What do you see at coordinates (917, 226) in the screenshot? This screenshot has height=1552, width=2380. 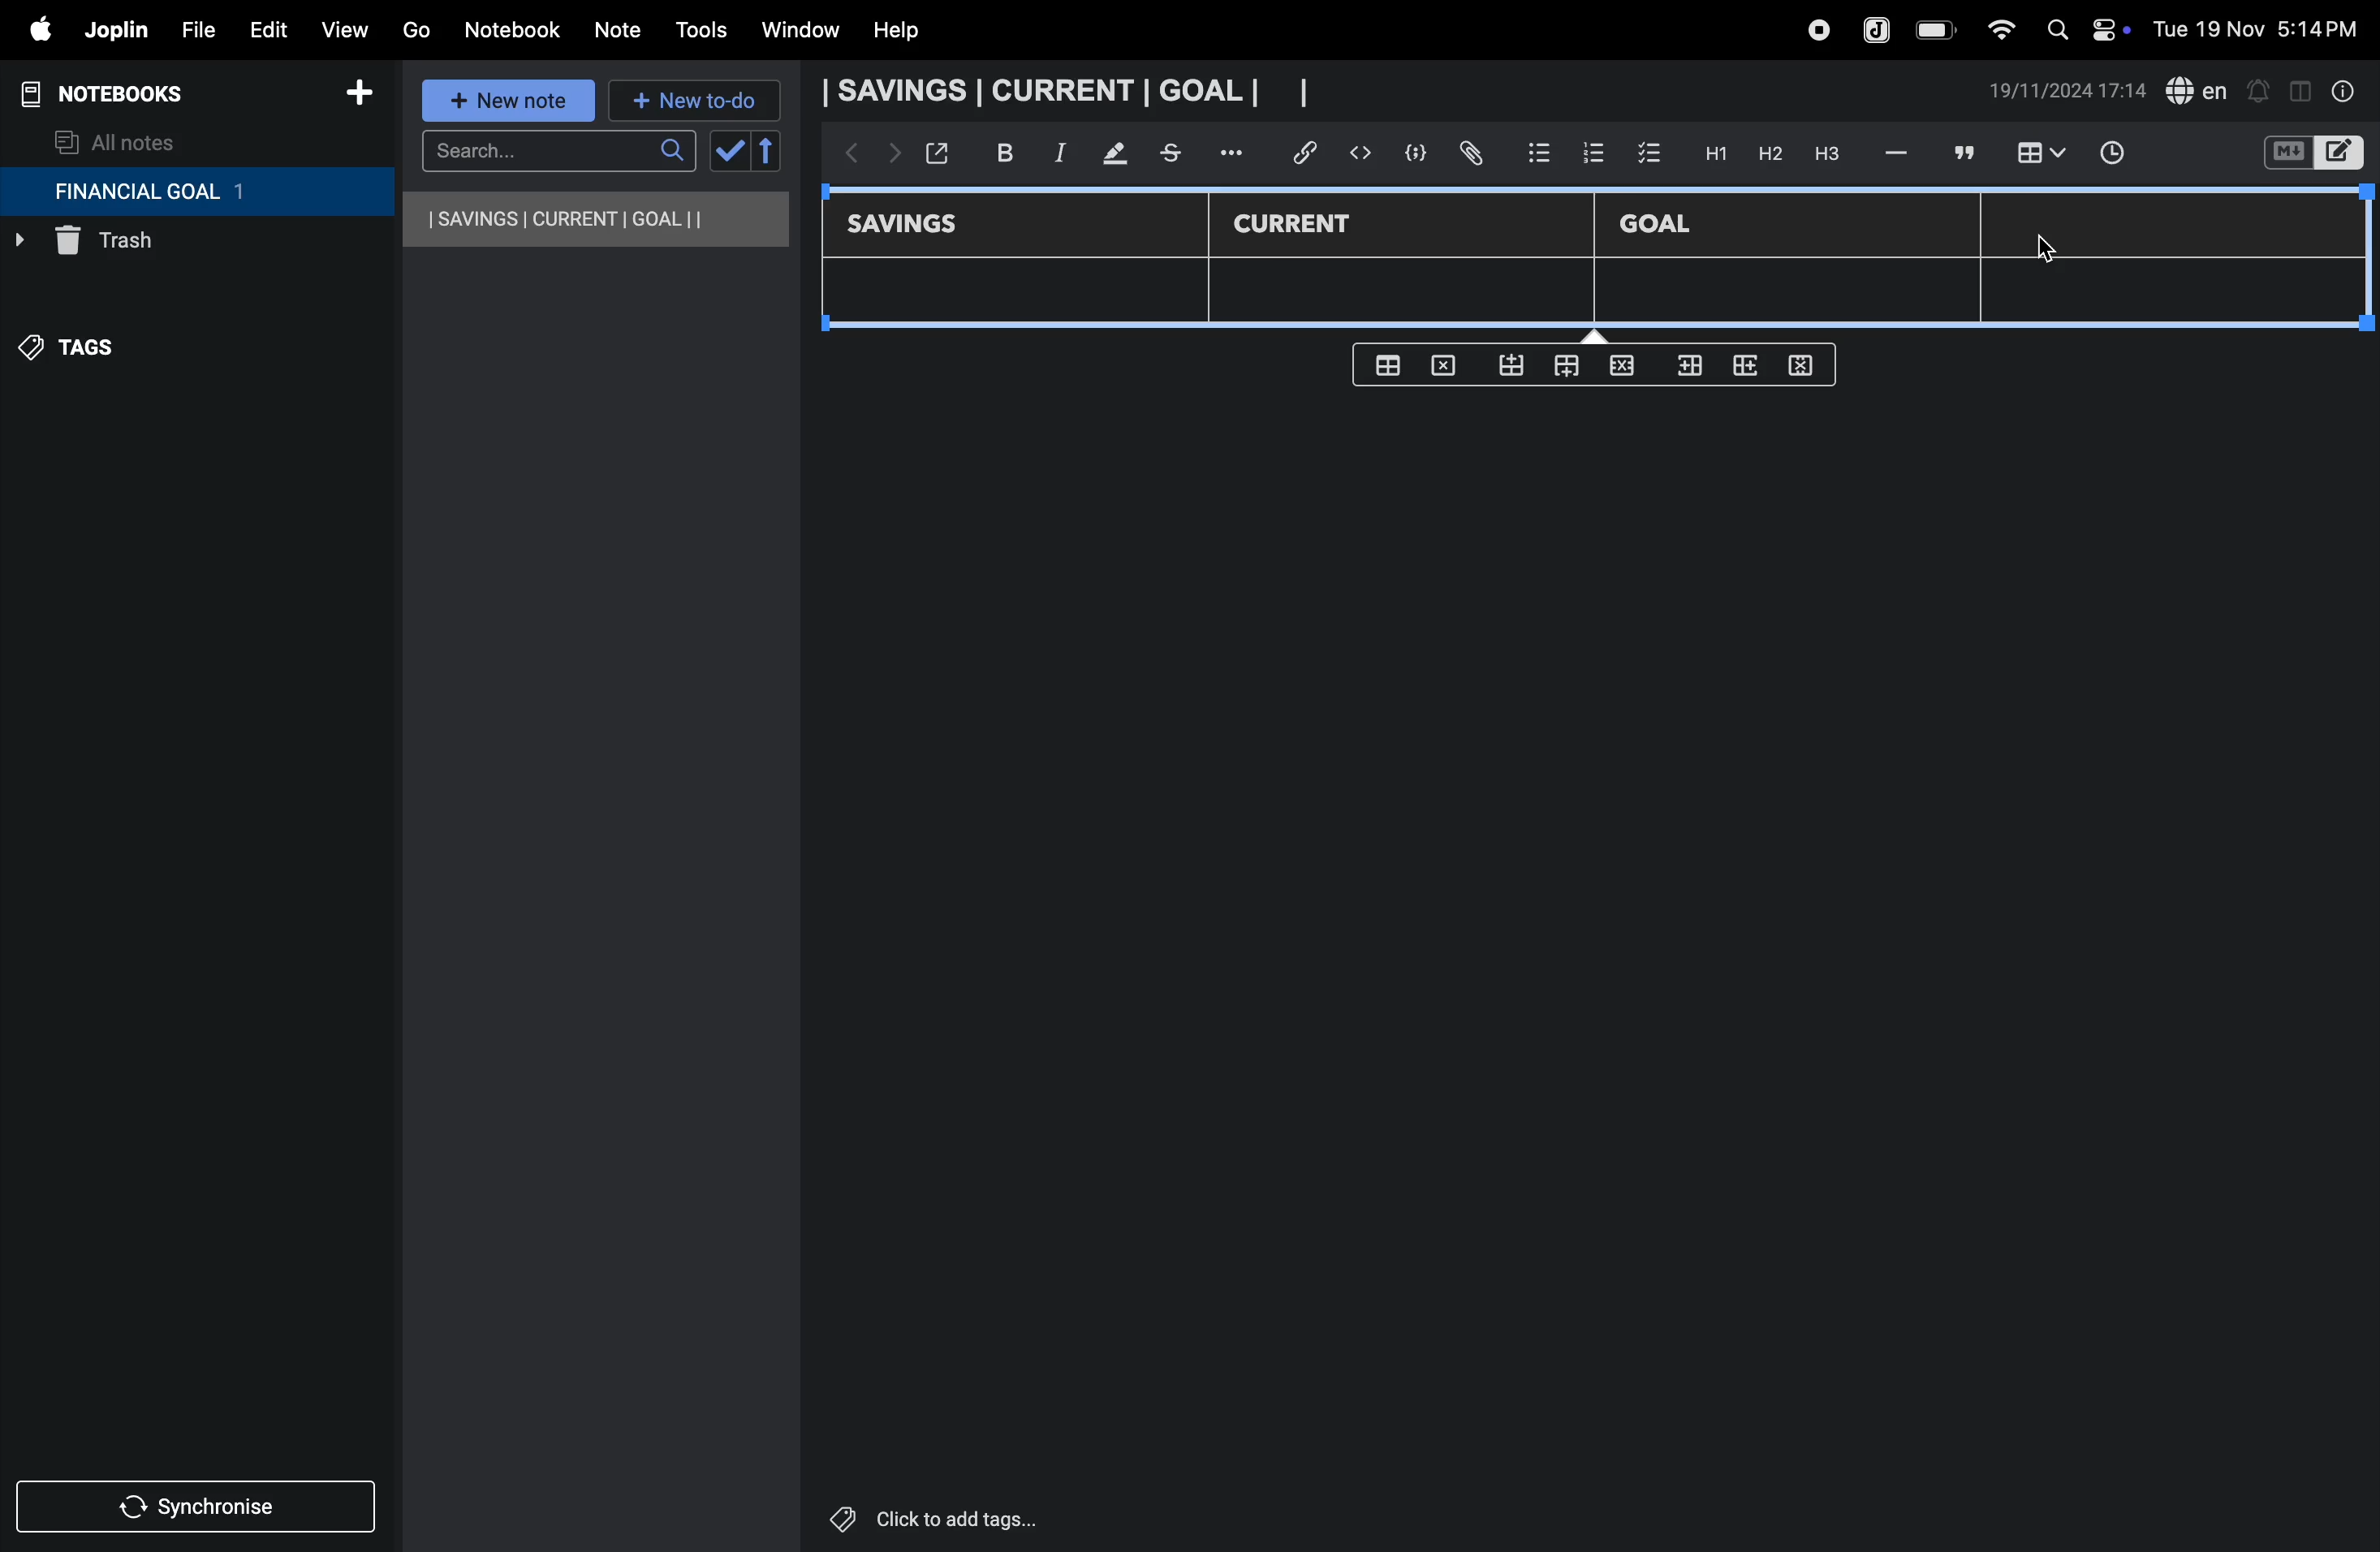 I see `savings` at bounding box center [917, 226].